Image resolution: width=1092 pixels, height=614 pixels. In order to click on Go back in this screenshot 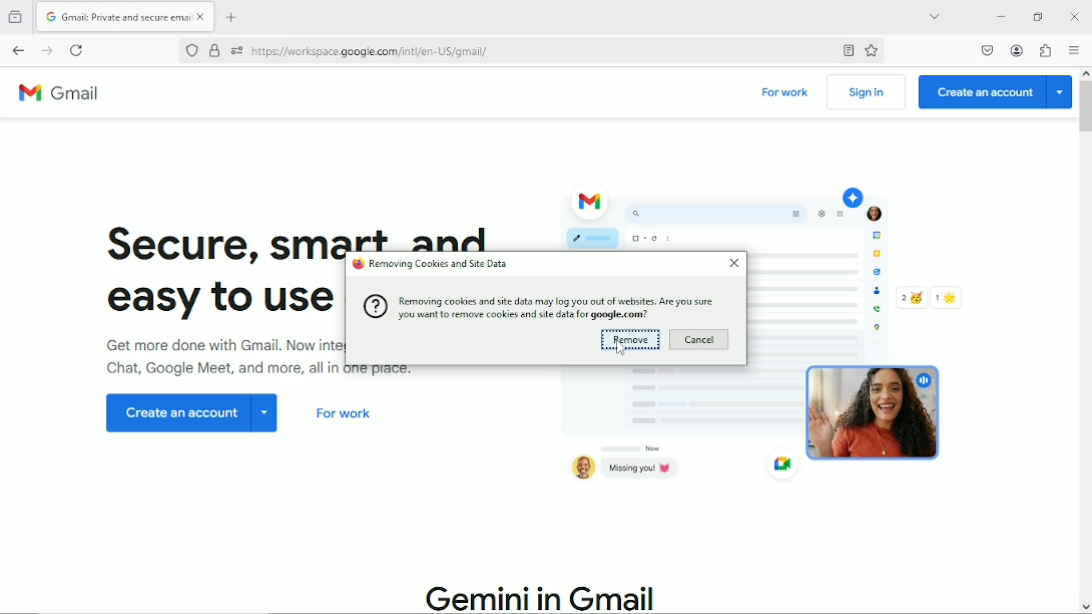, I will do `click(17, 50)`.